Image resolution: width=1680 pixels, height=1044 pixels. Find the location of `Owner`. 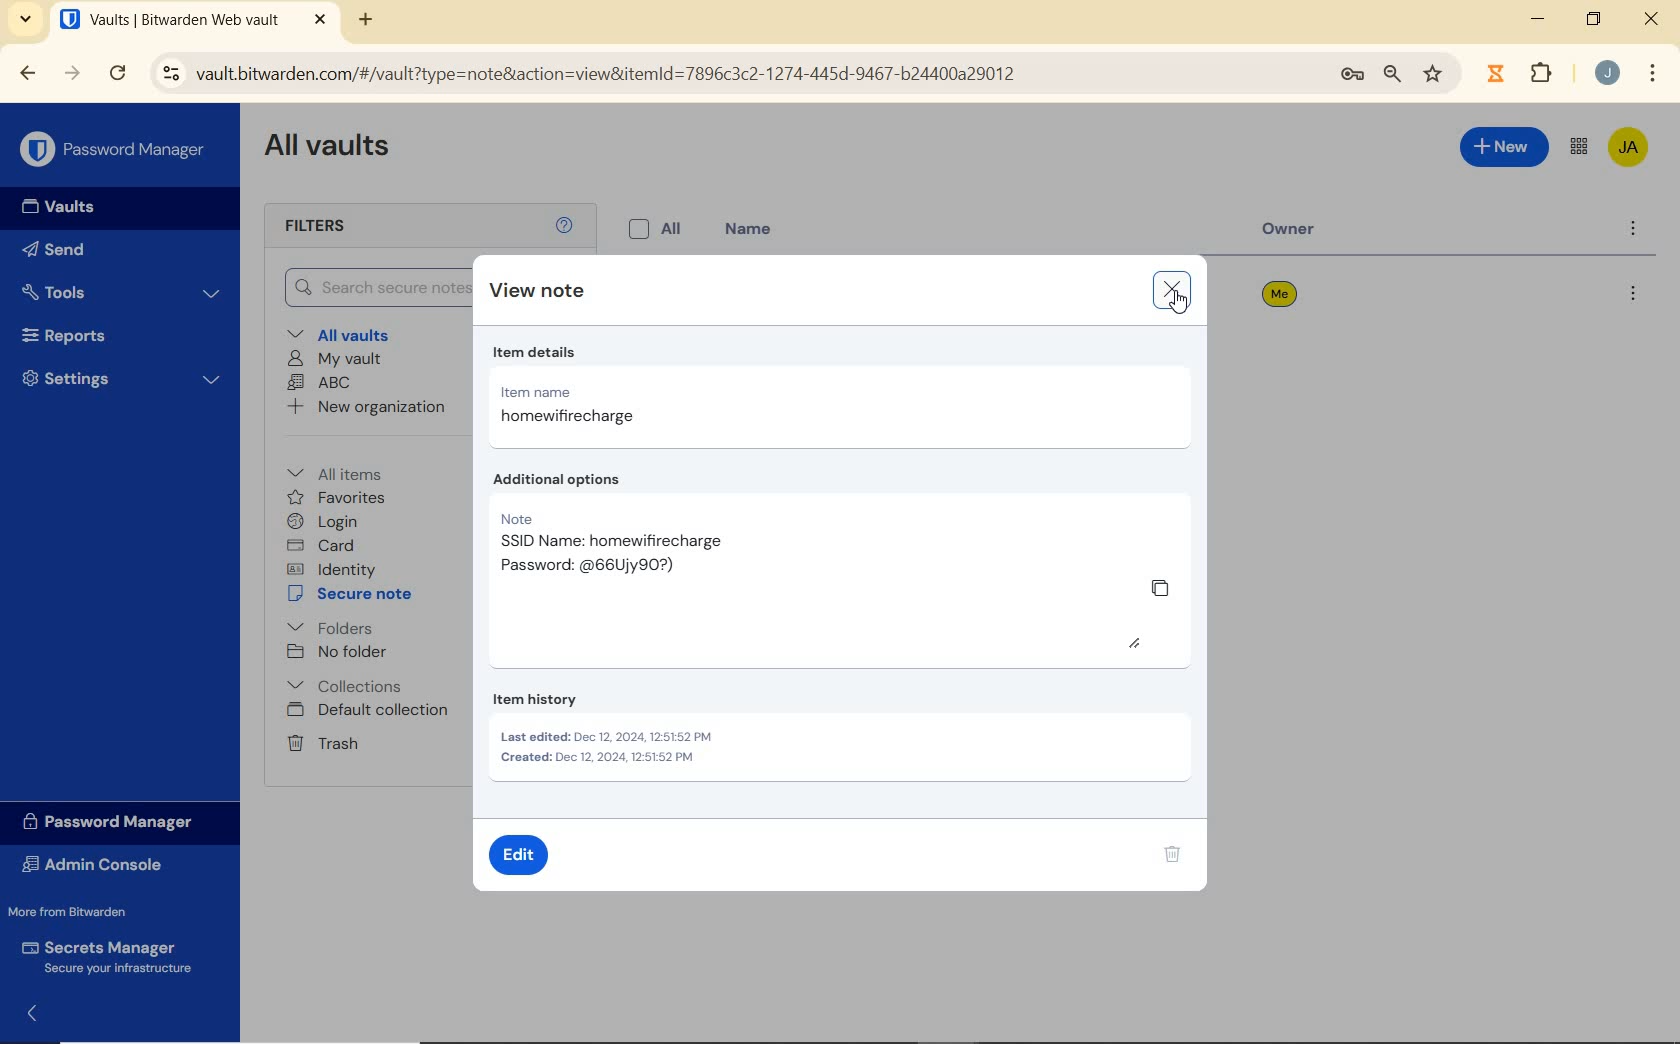

Owner is located at coordinates (1305, 234).